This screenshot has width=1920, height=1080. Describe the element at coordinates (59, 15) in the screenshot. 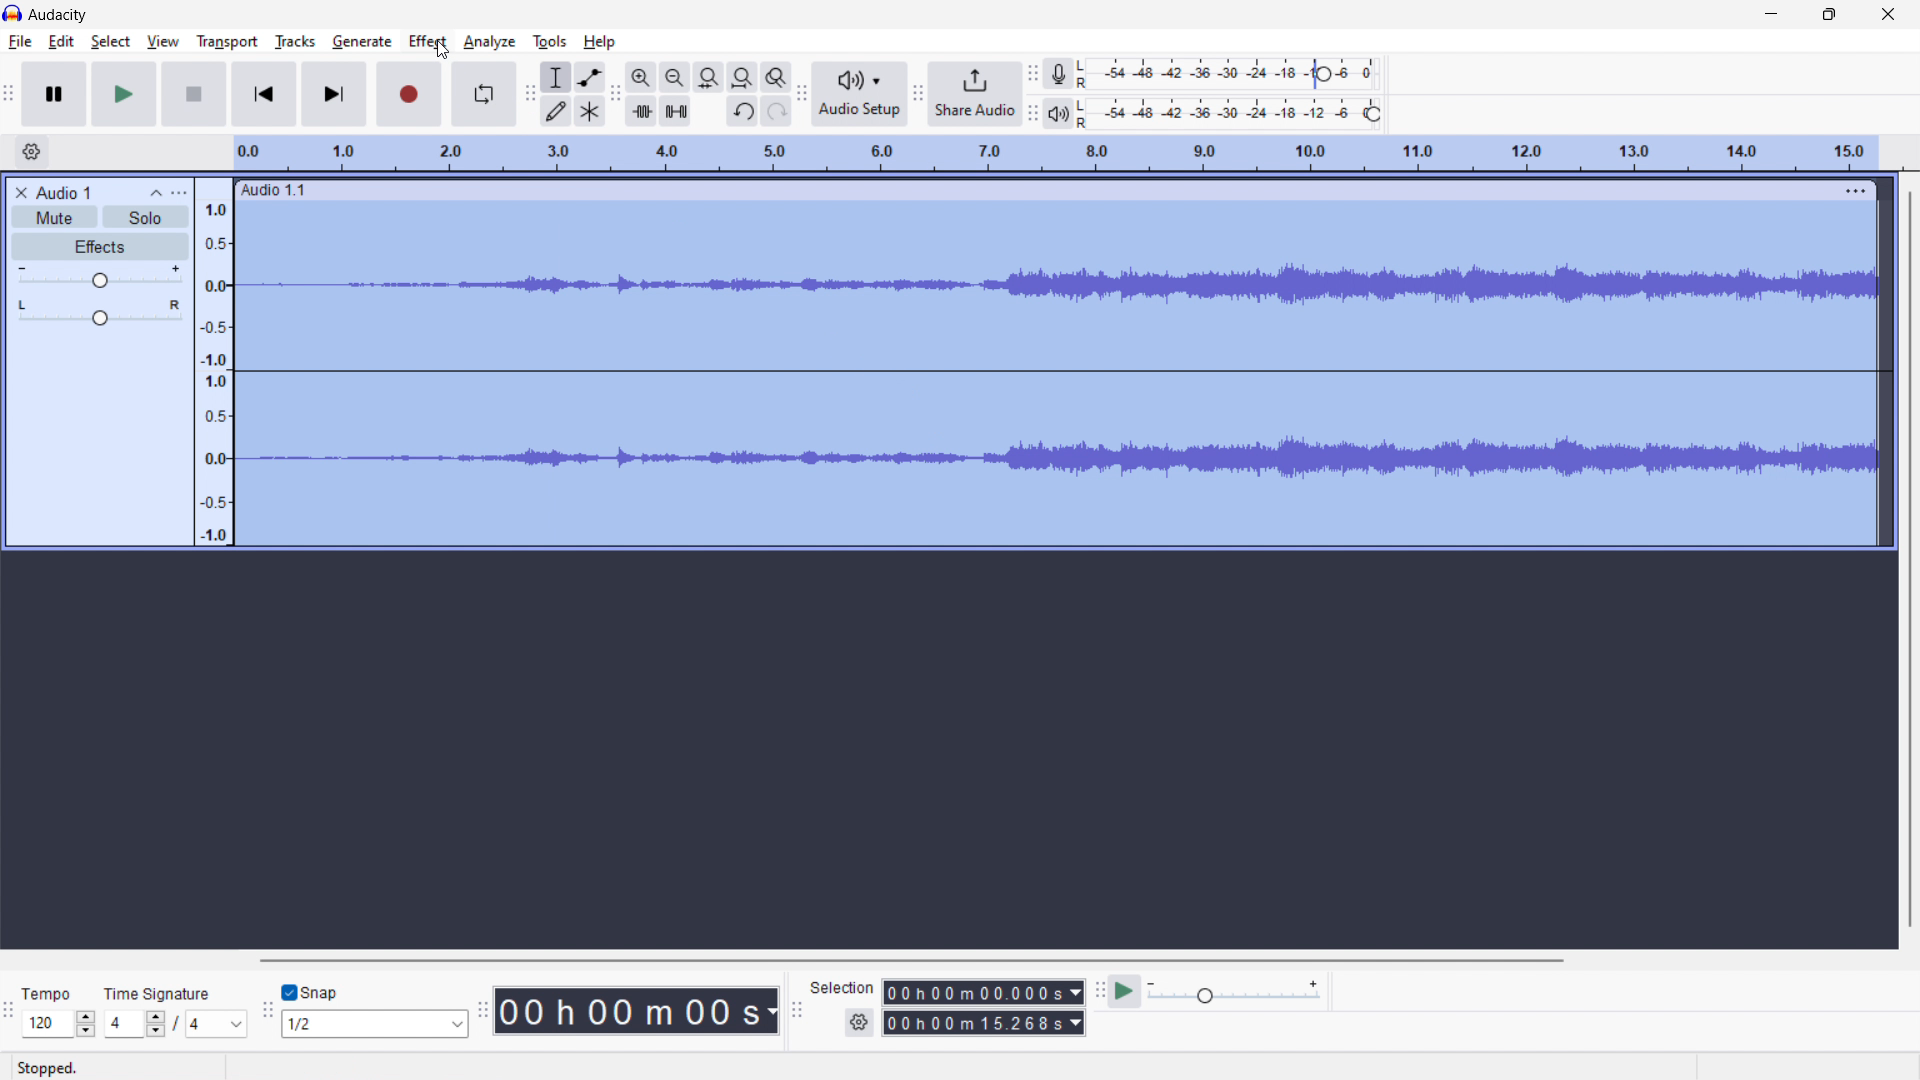

I see `title` at that location.